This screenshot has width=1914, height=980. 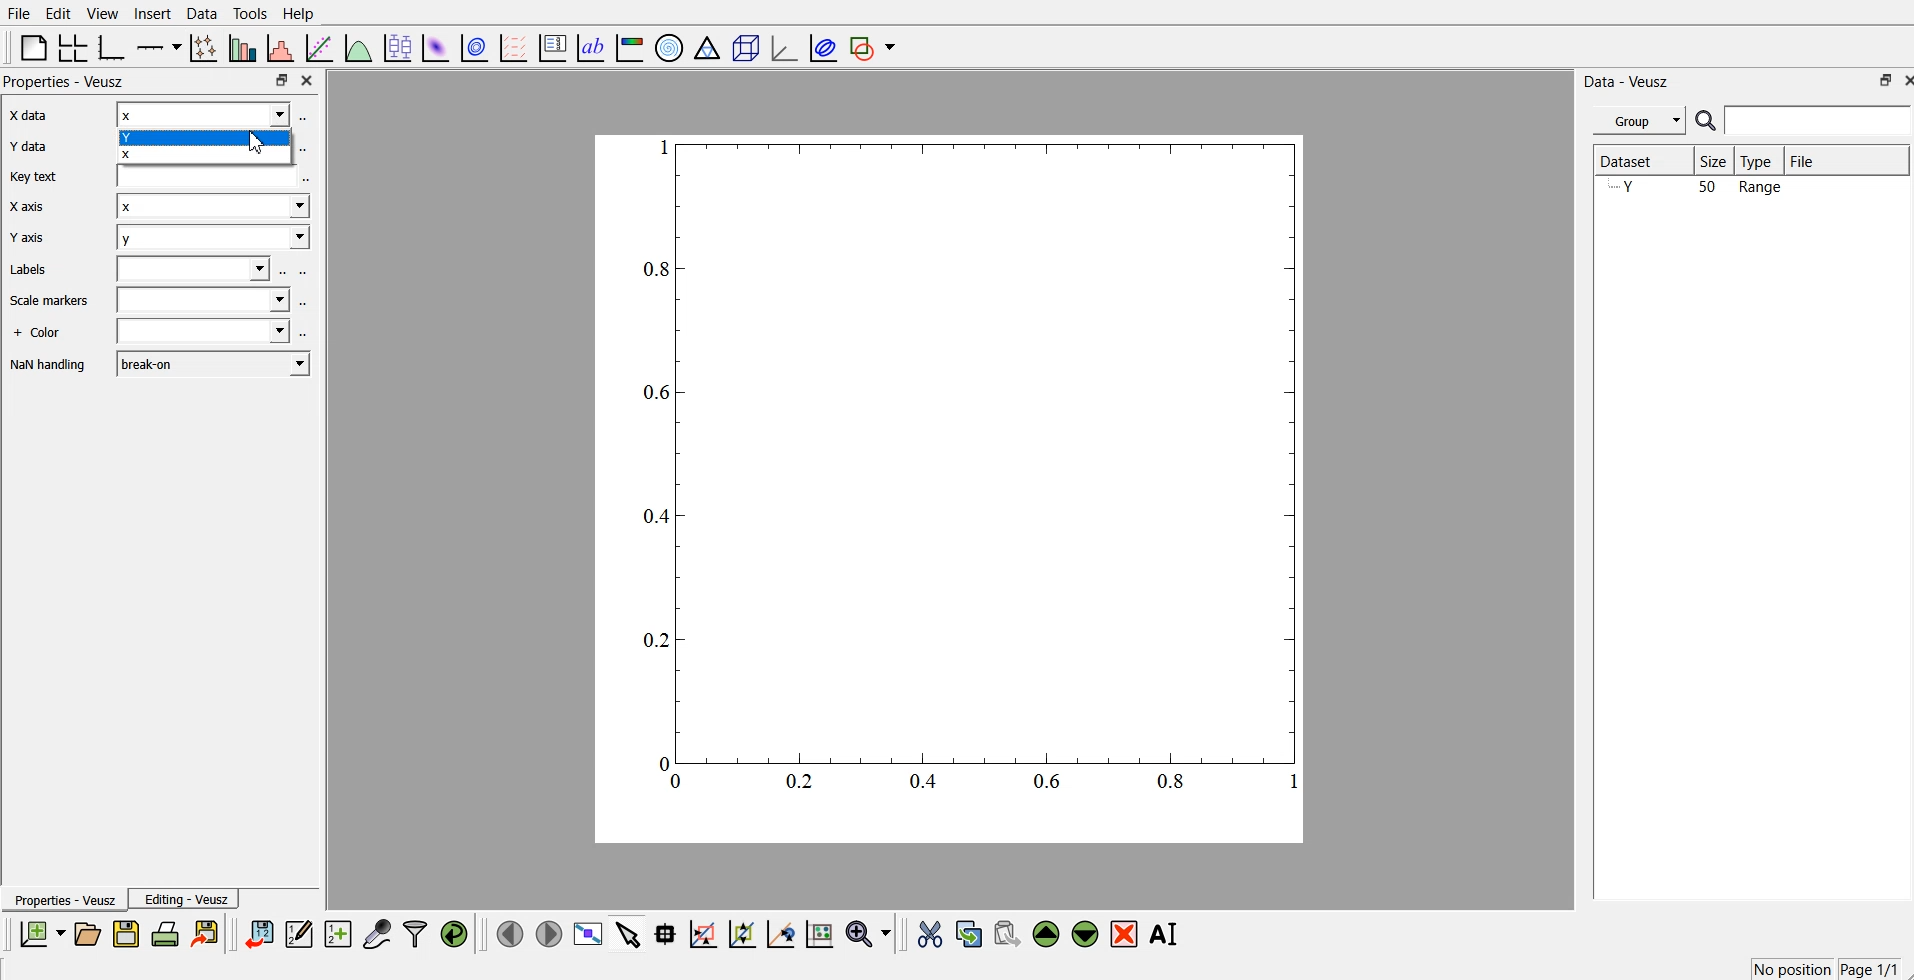 What do you see at coordinates (153, 13) in the screenshot?
I see `Insert` at bounding box center [153, 13].